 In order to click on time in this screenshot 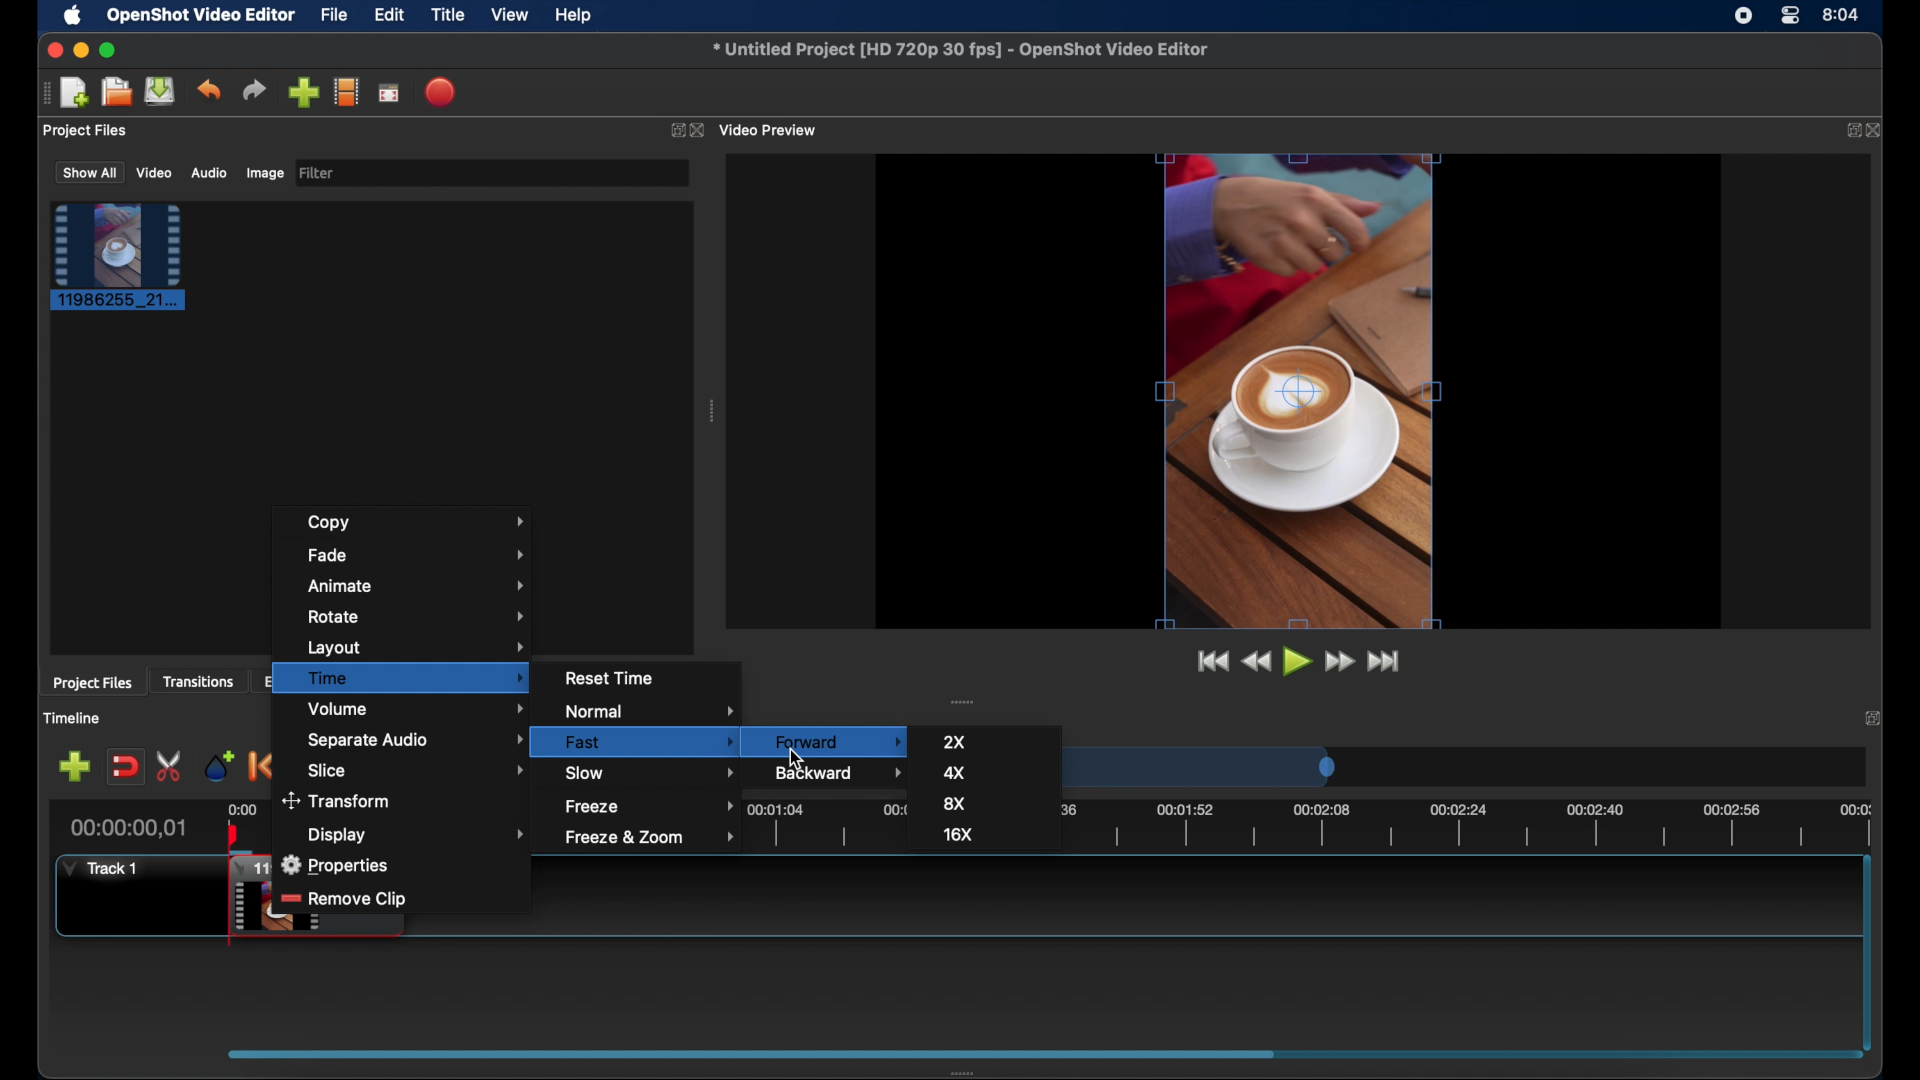, I will do `click(1842, 13)`.